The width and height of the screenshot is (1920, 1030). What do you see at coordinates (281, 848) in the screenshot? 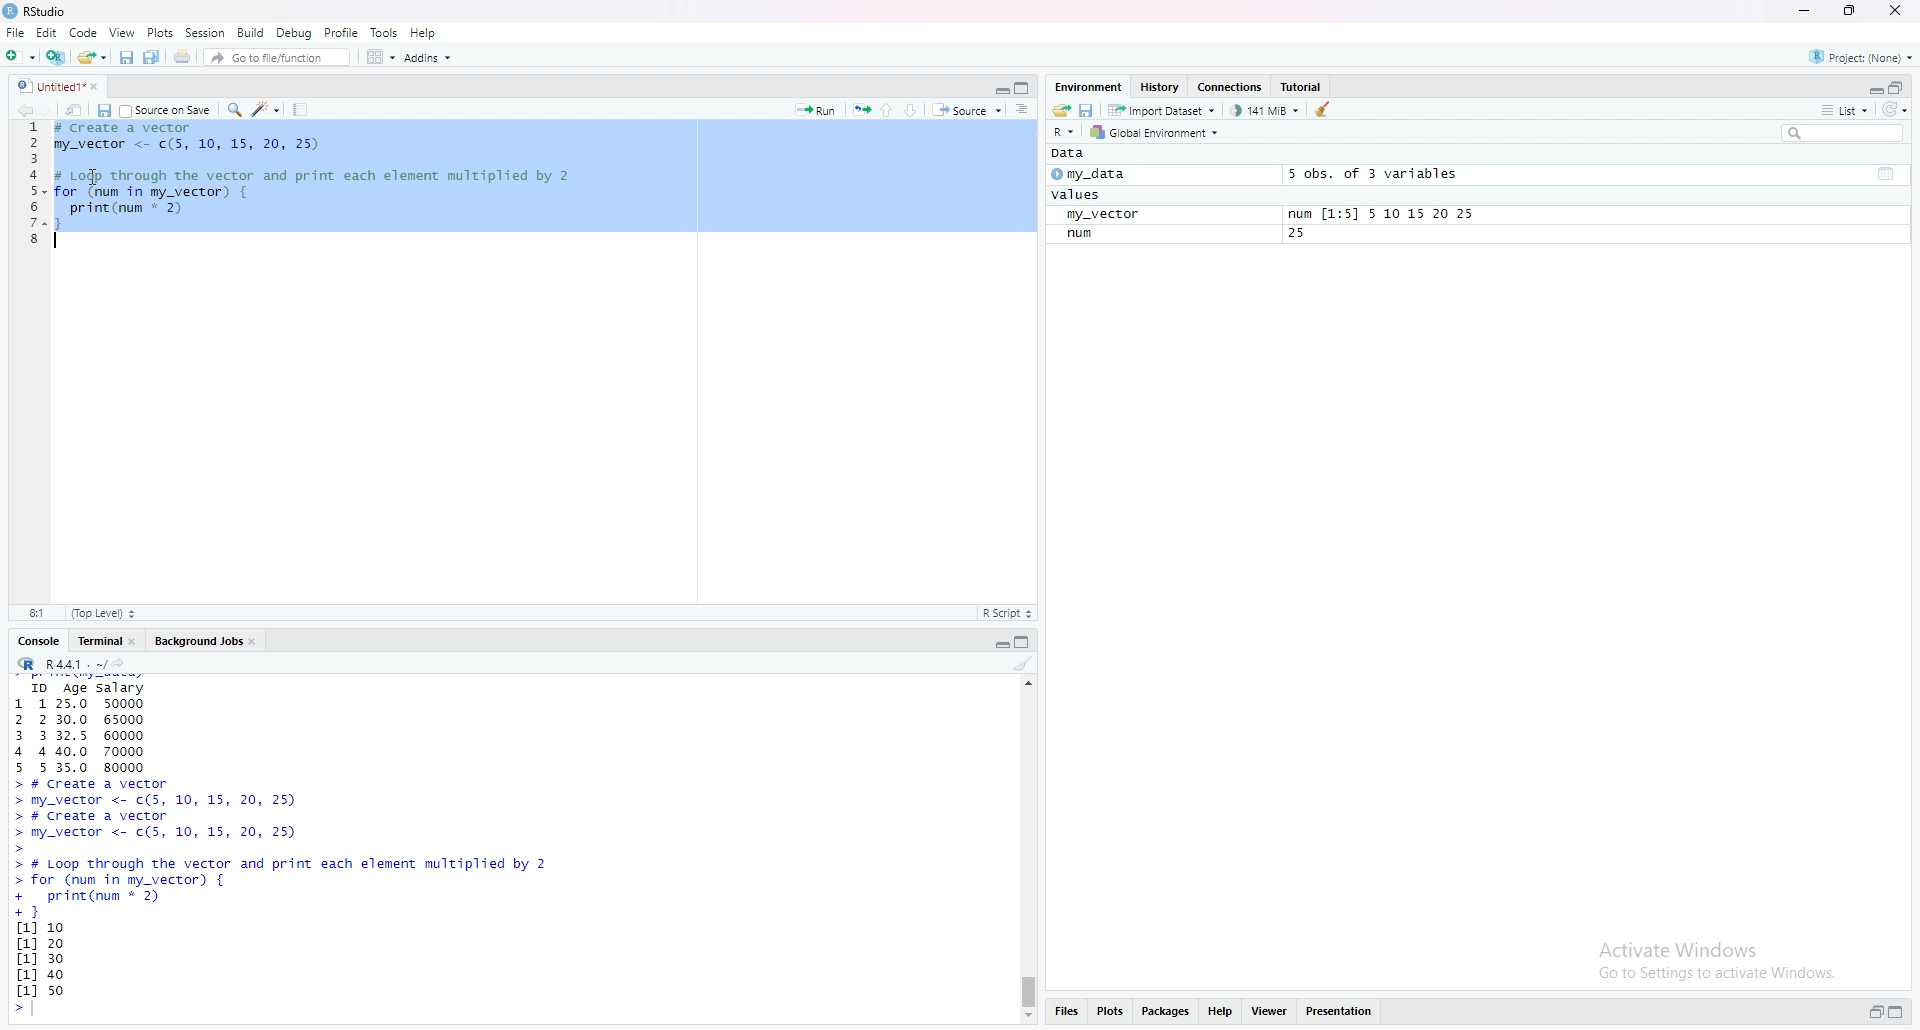
I see `data frame set` at bounding box center [281, 848].